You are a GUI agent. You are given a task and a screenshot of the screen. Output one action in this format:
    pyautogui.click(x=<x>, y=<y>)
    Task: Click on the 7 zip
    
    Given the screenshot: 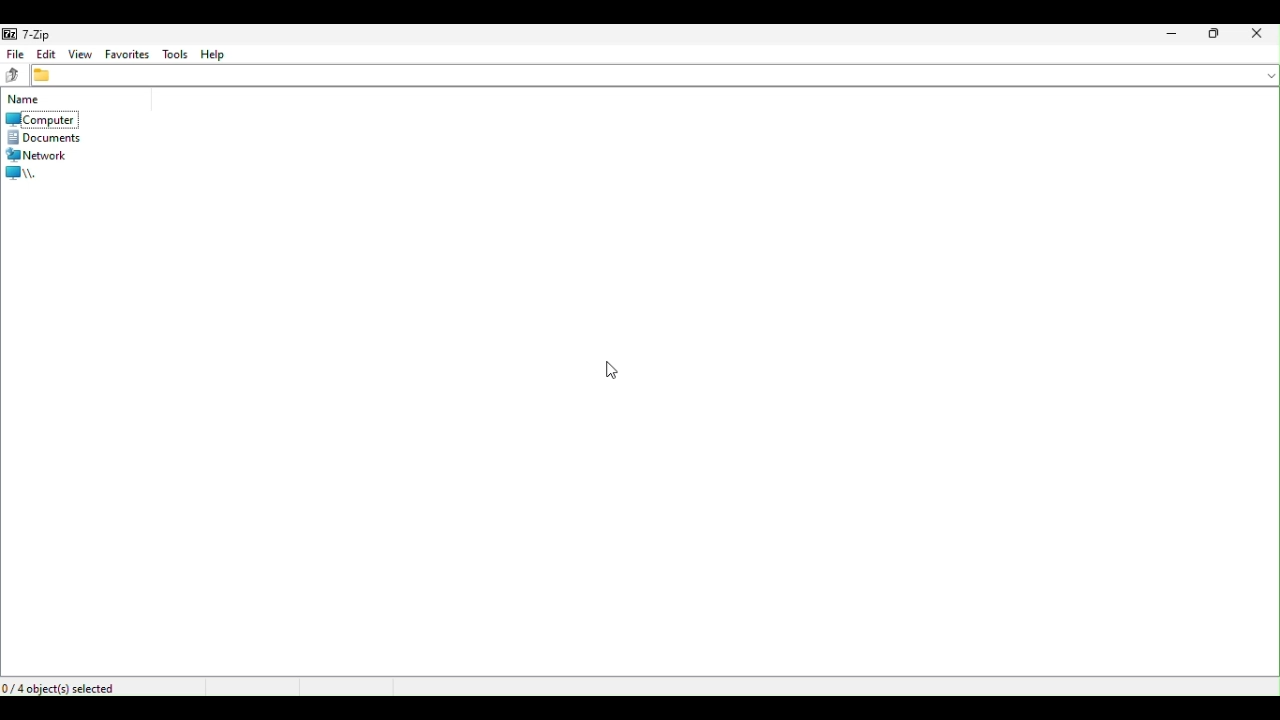 What is the action you would take?
    pyautogui.click(x=26, y=34)
    